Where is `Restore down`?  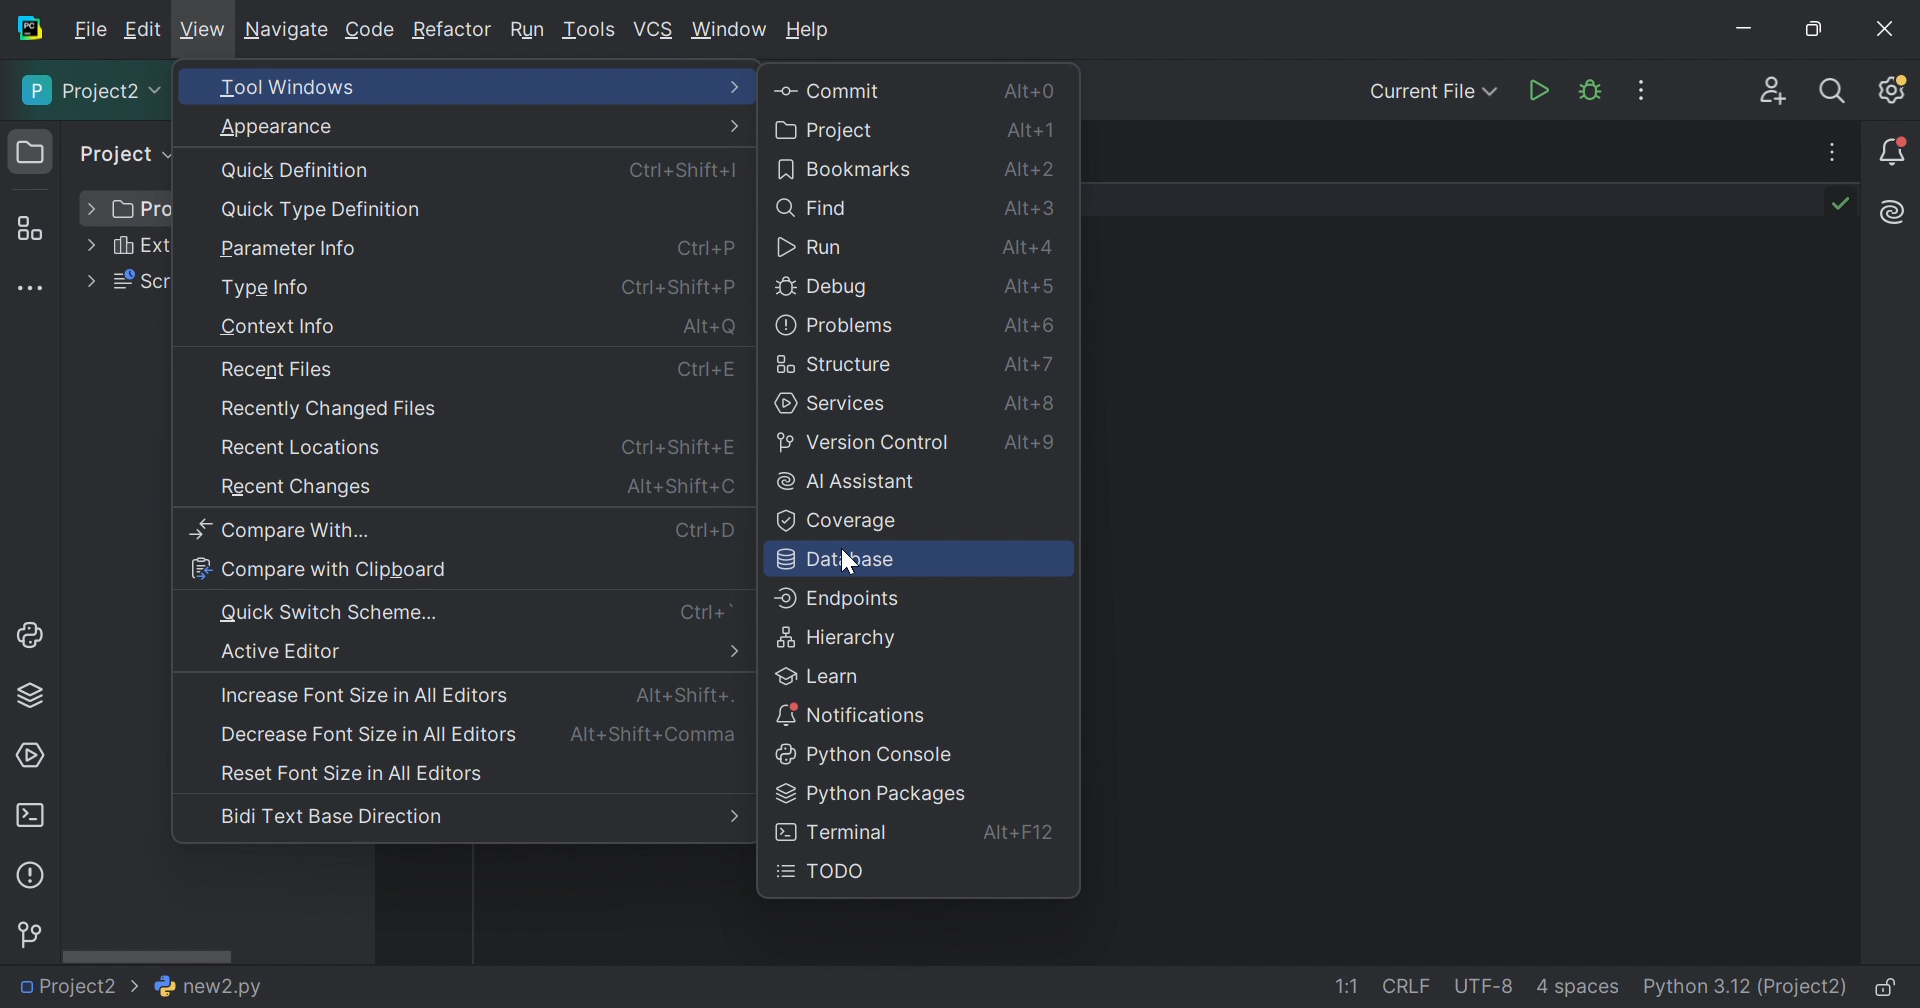
Restore down is located at coordinates (1817, 30).